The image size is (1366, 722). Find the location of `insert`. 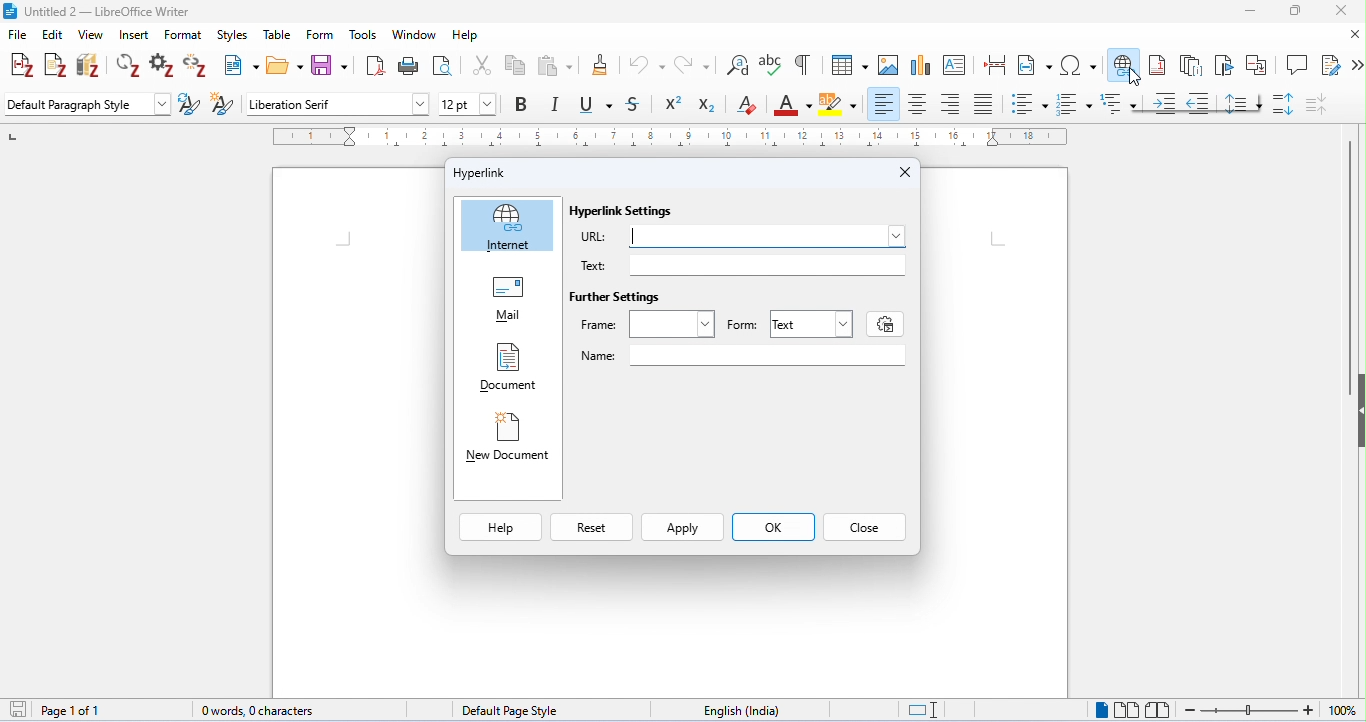

insert is located at coordinates (134, 35).